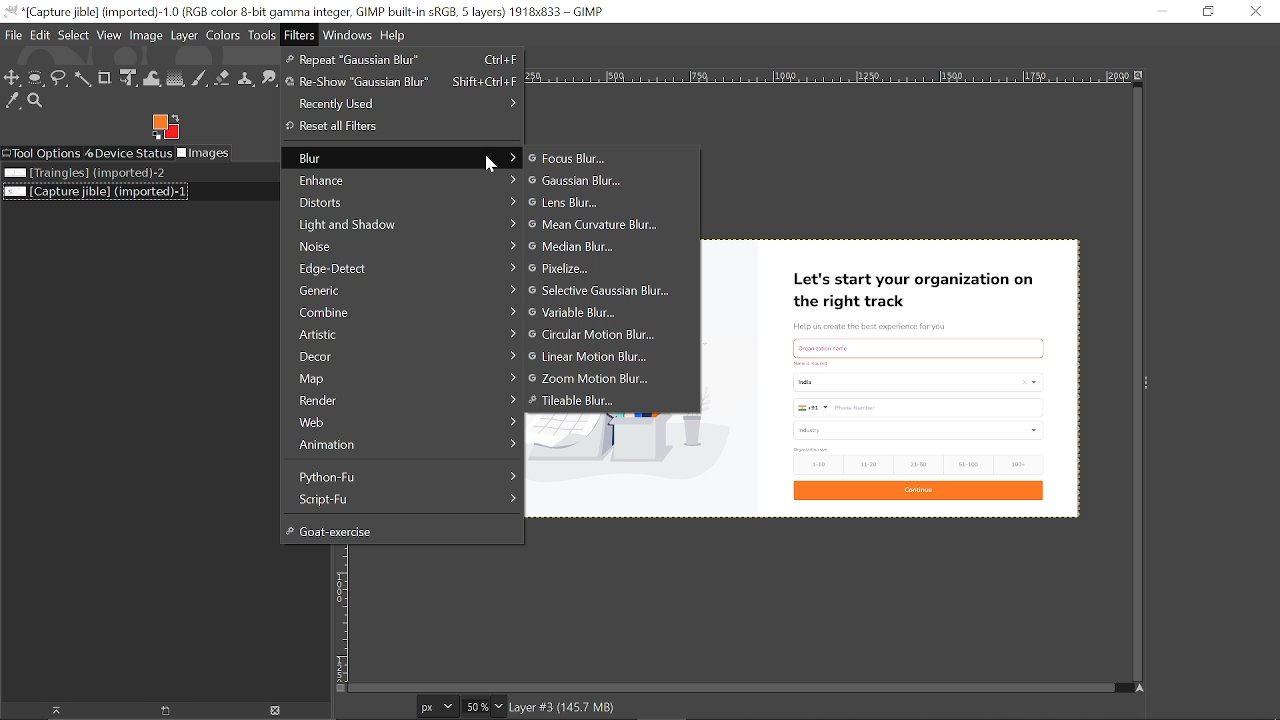 The height and width of the screenshot is (720, 1280). Describe the element at coordinates (13, 79) in the screenshot. I see `Move tool` at that location.